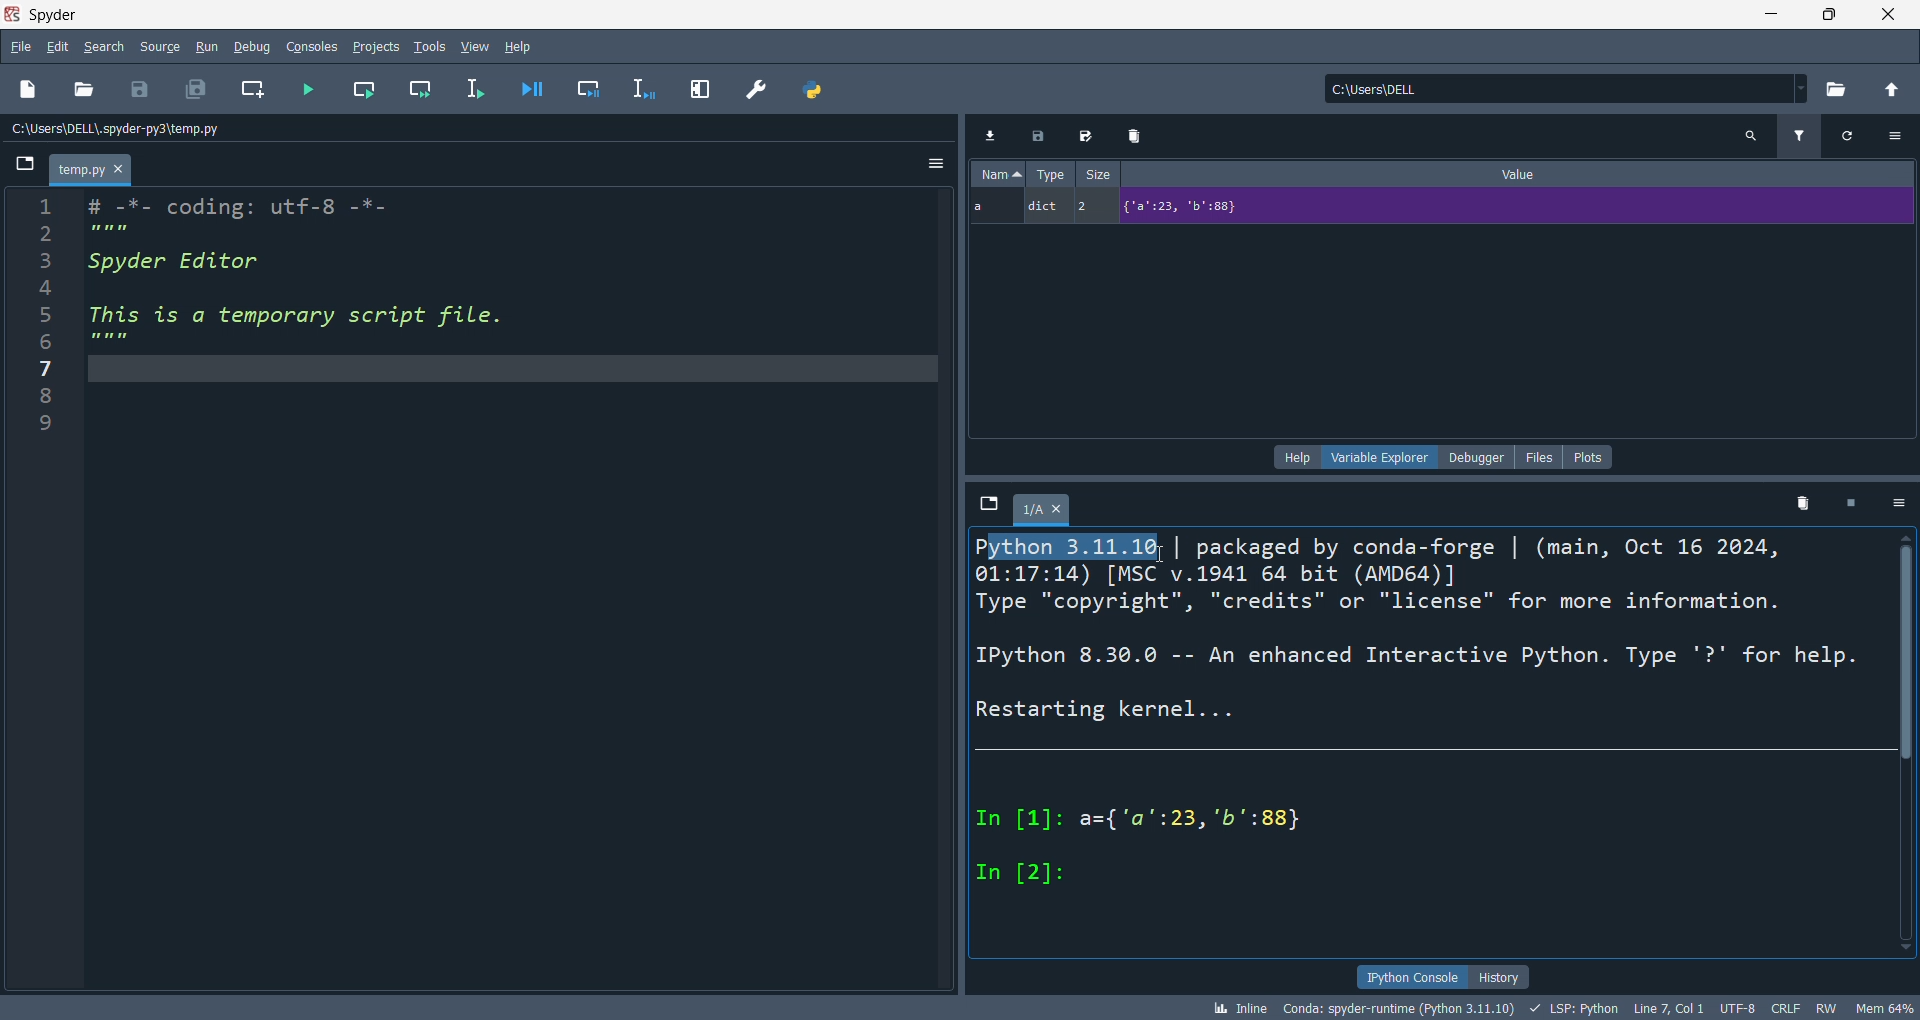  What do you see at coordinates (317, 46) in the screenshot?
I see `consoles` at bounding box center [317, 46].